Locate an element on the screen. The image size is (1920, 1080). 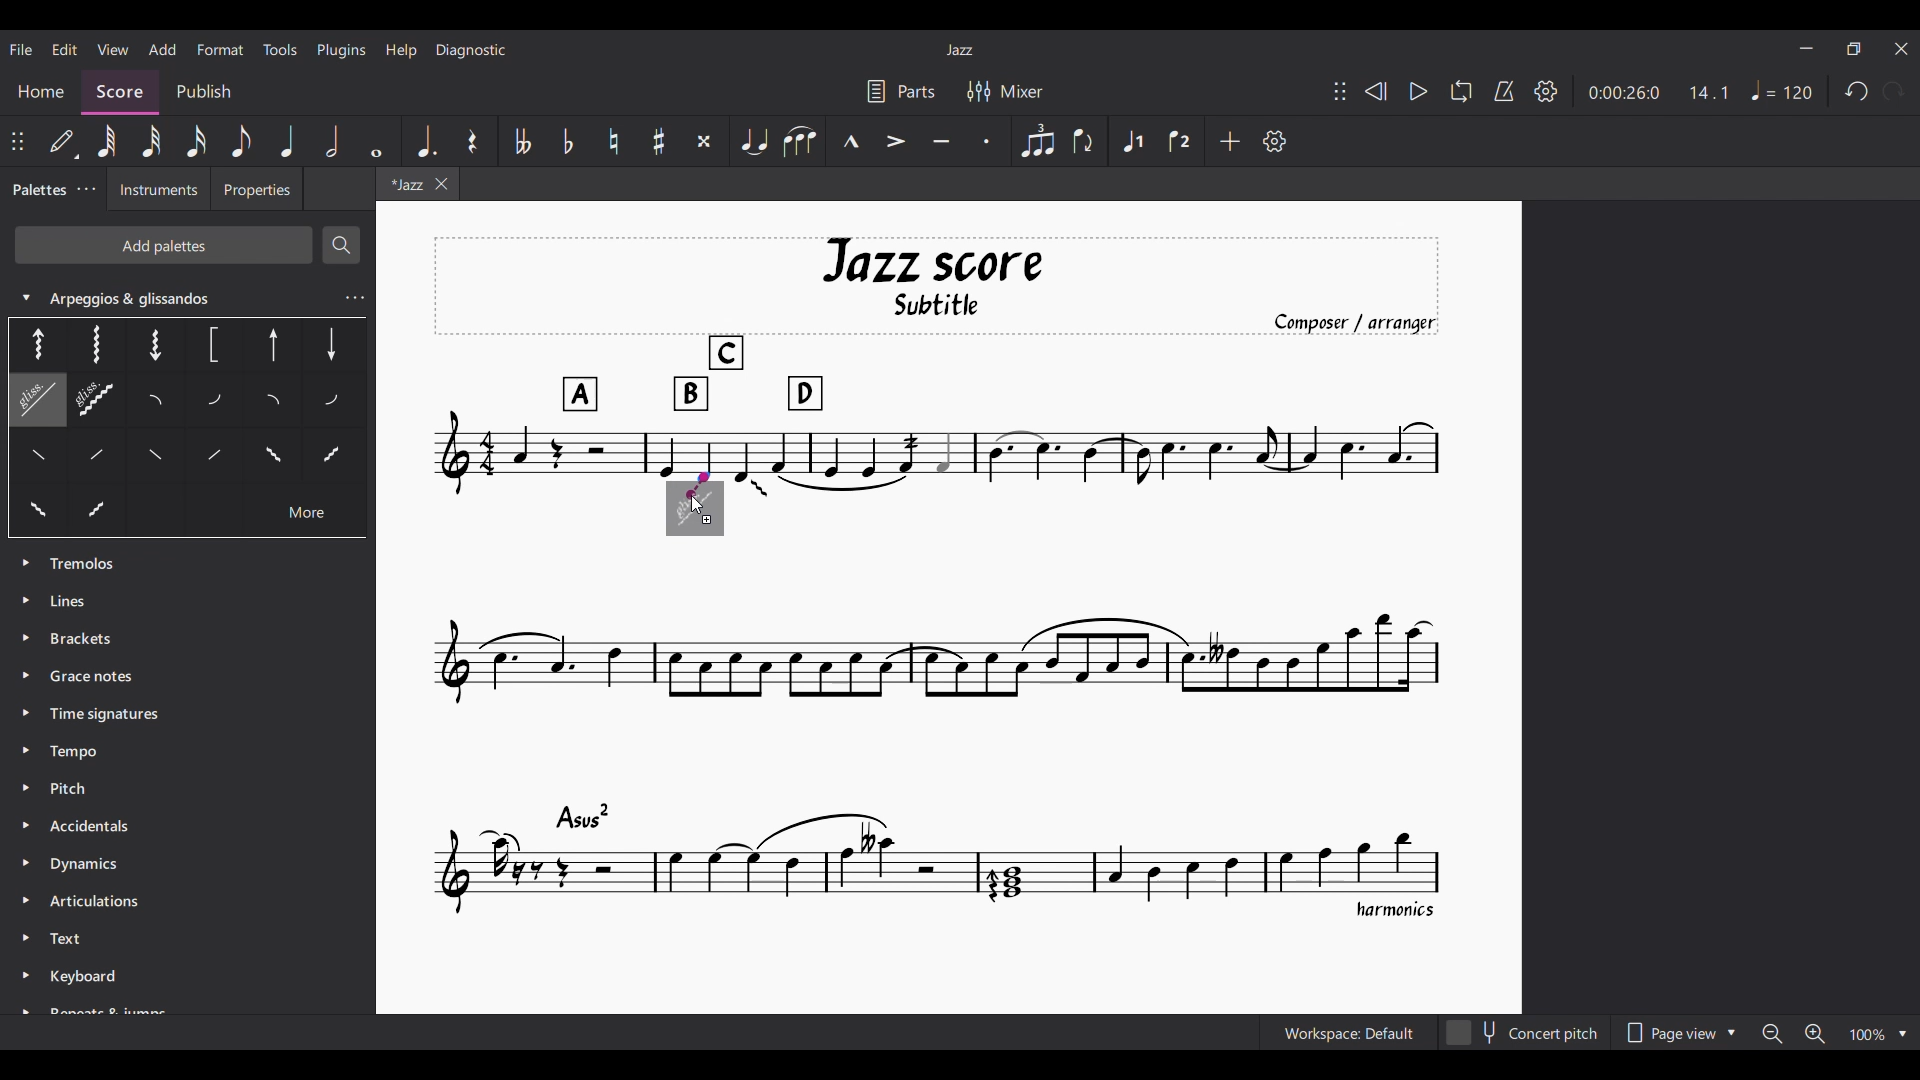
Palette settings is located at coordinates (86, 188).